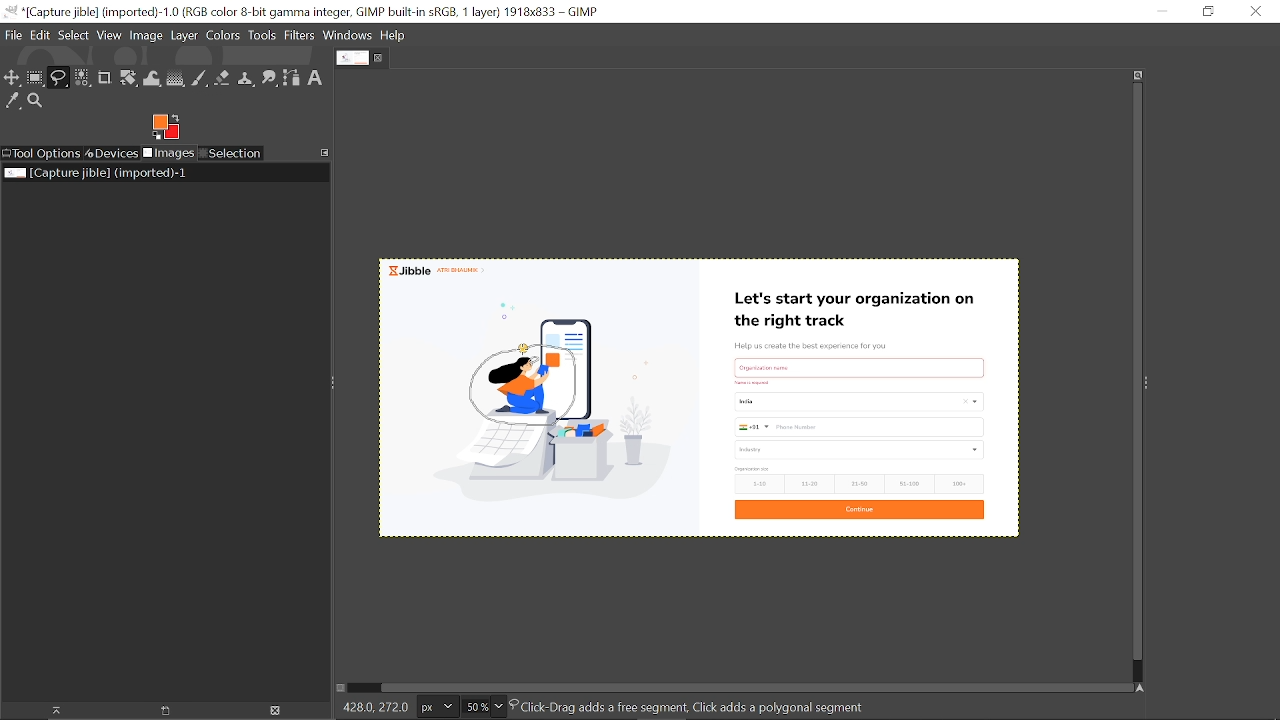  What do you see at coordinates (523, 349) in the screenshot?
I see `Cursor here` at bounding box center [523, 349].